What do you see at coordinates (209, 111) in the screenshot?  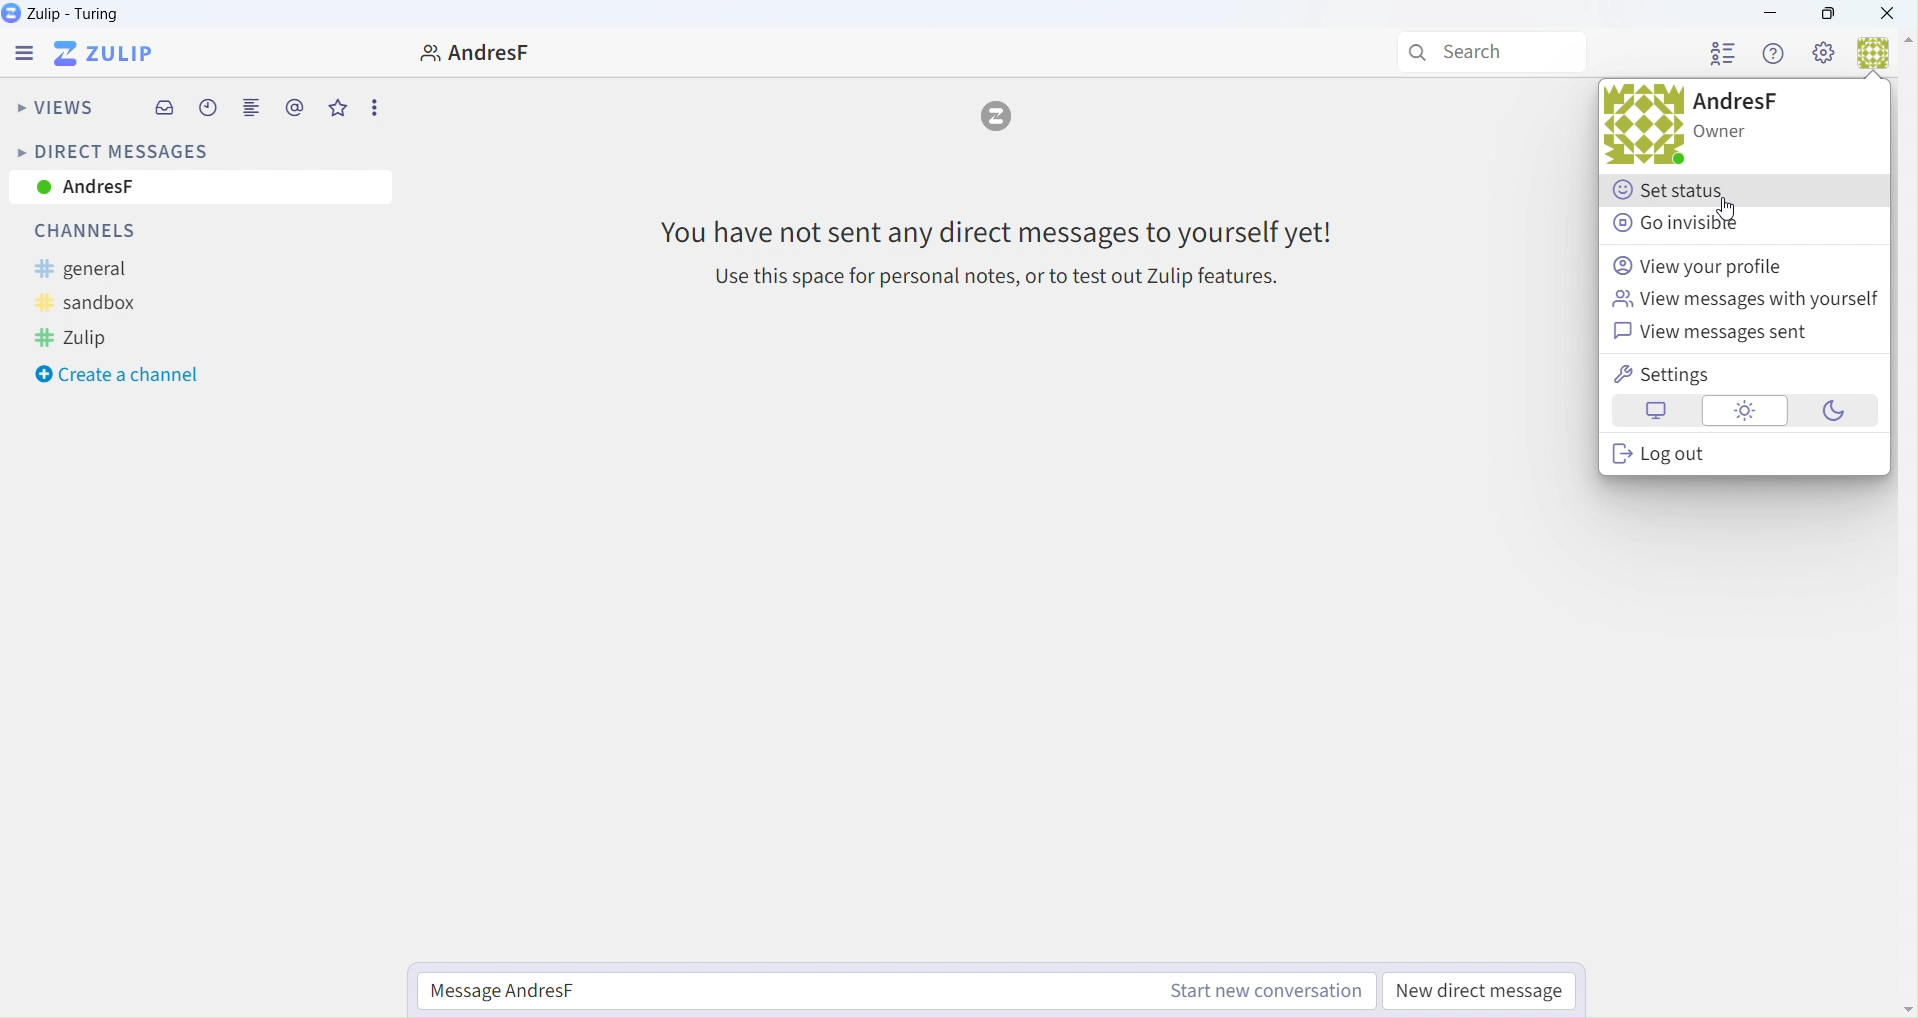 I see `Schedule` at bounding box center [209, 111].